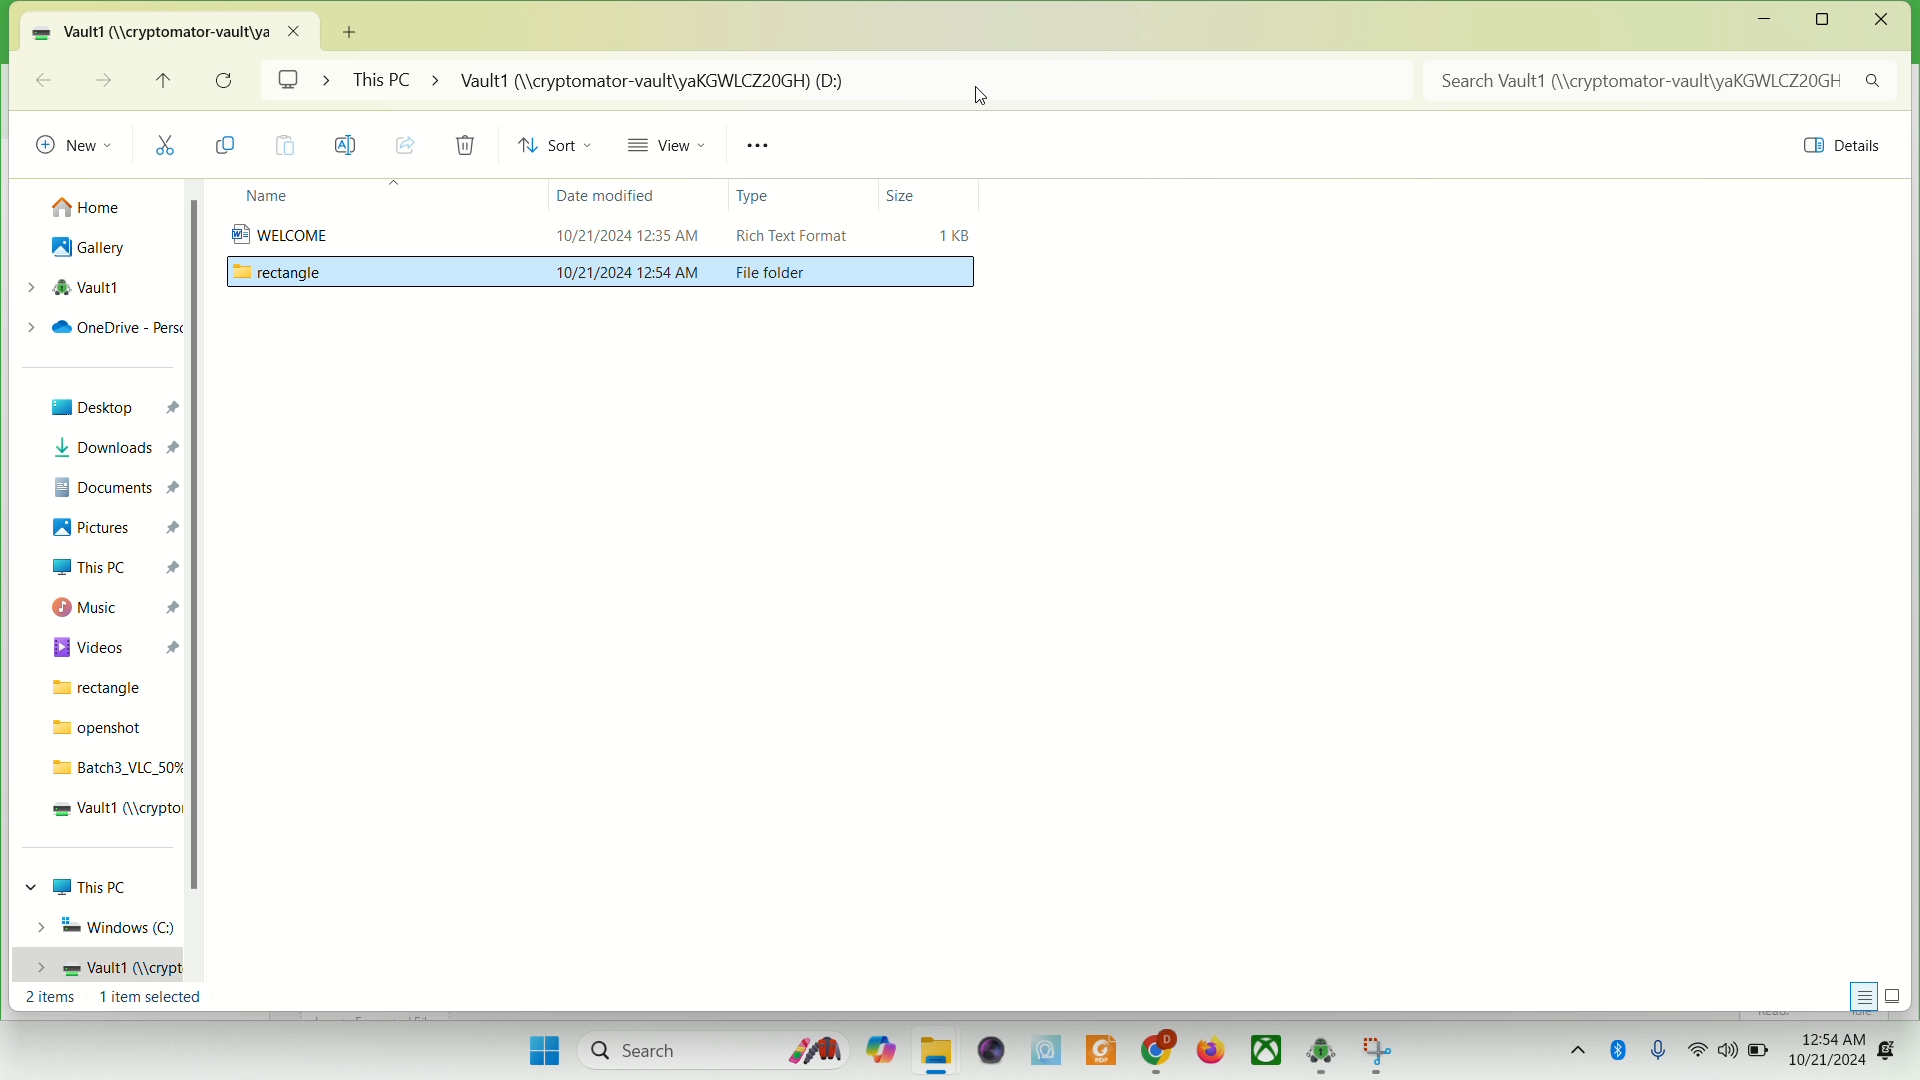 This screenshot has height=1080, width=1920. I want to click on view, so click(673, 149).